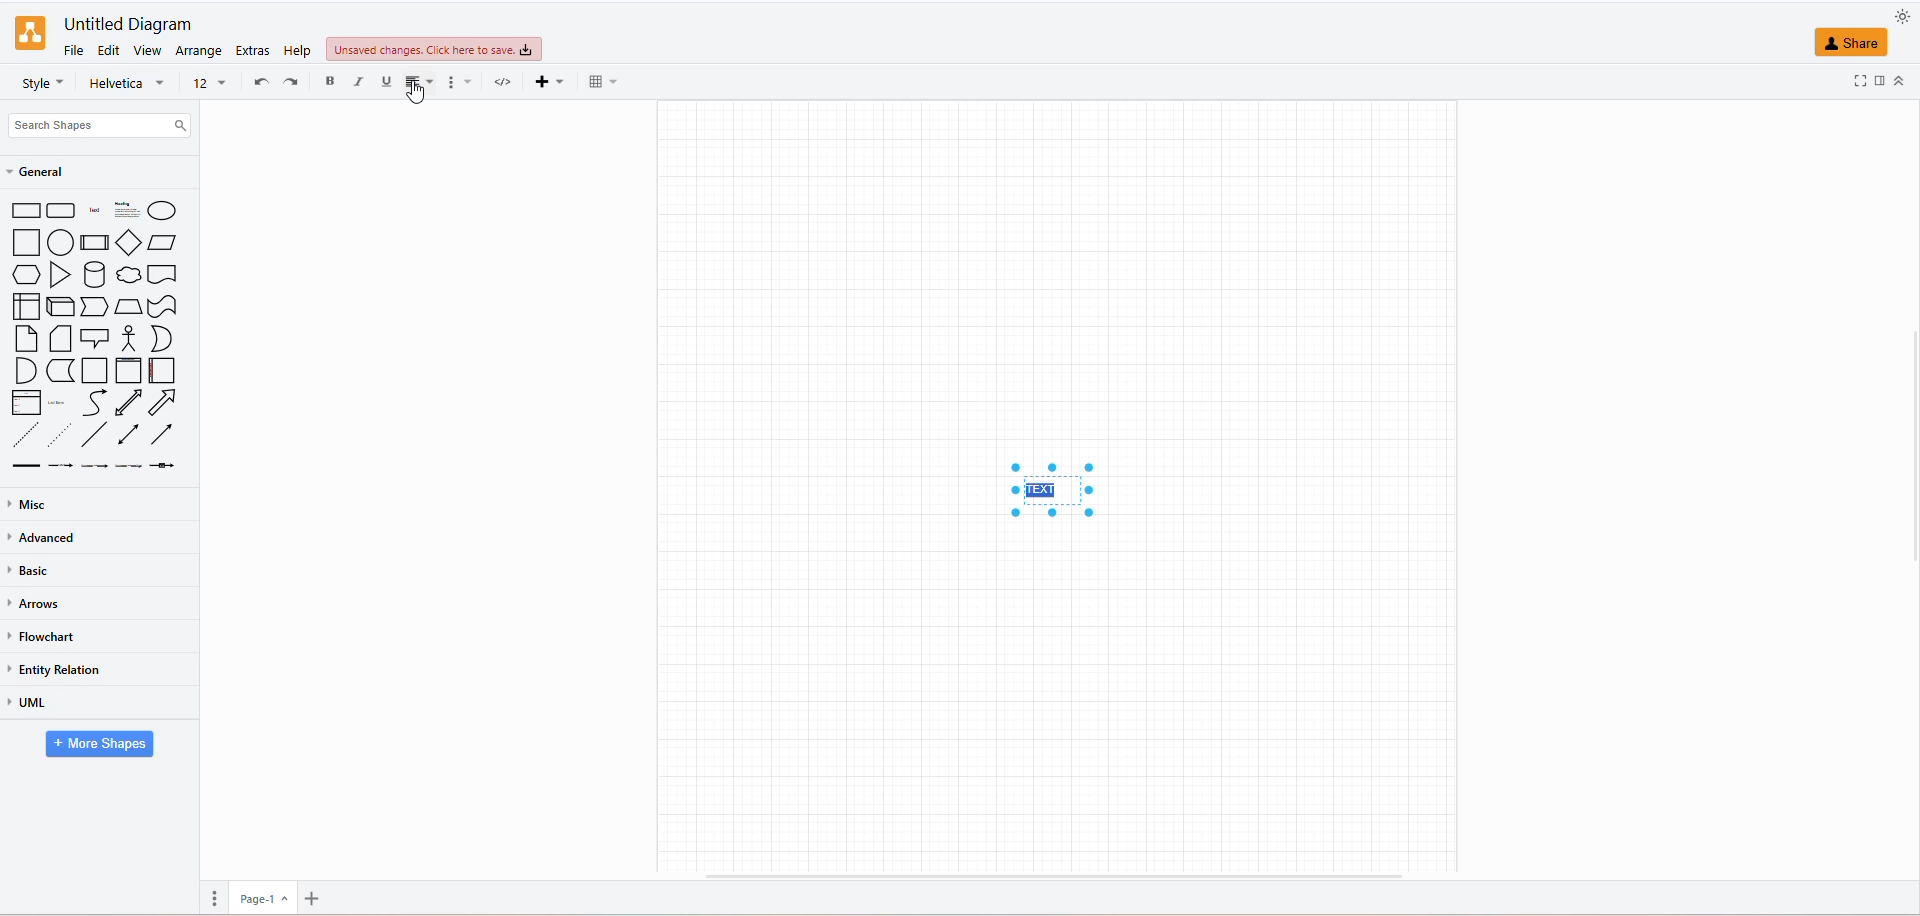  What do you see at coordinates (597, 81) in the screenshot?
I see `table` at bounding box center [597, 81].